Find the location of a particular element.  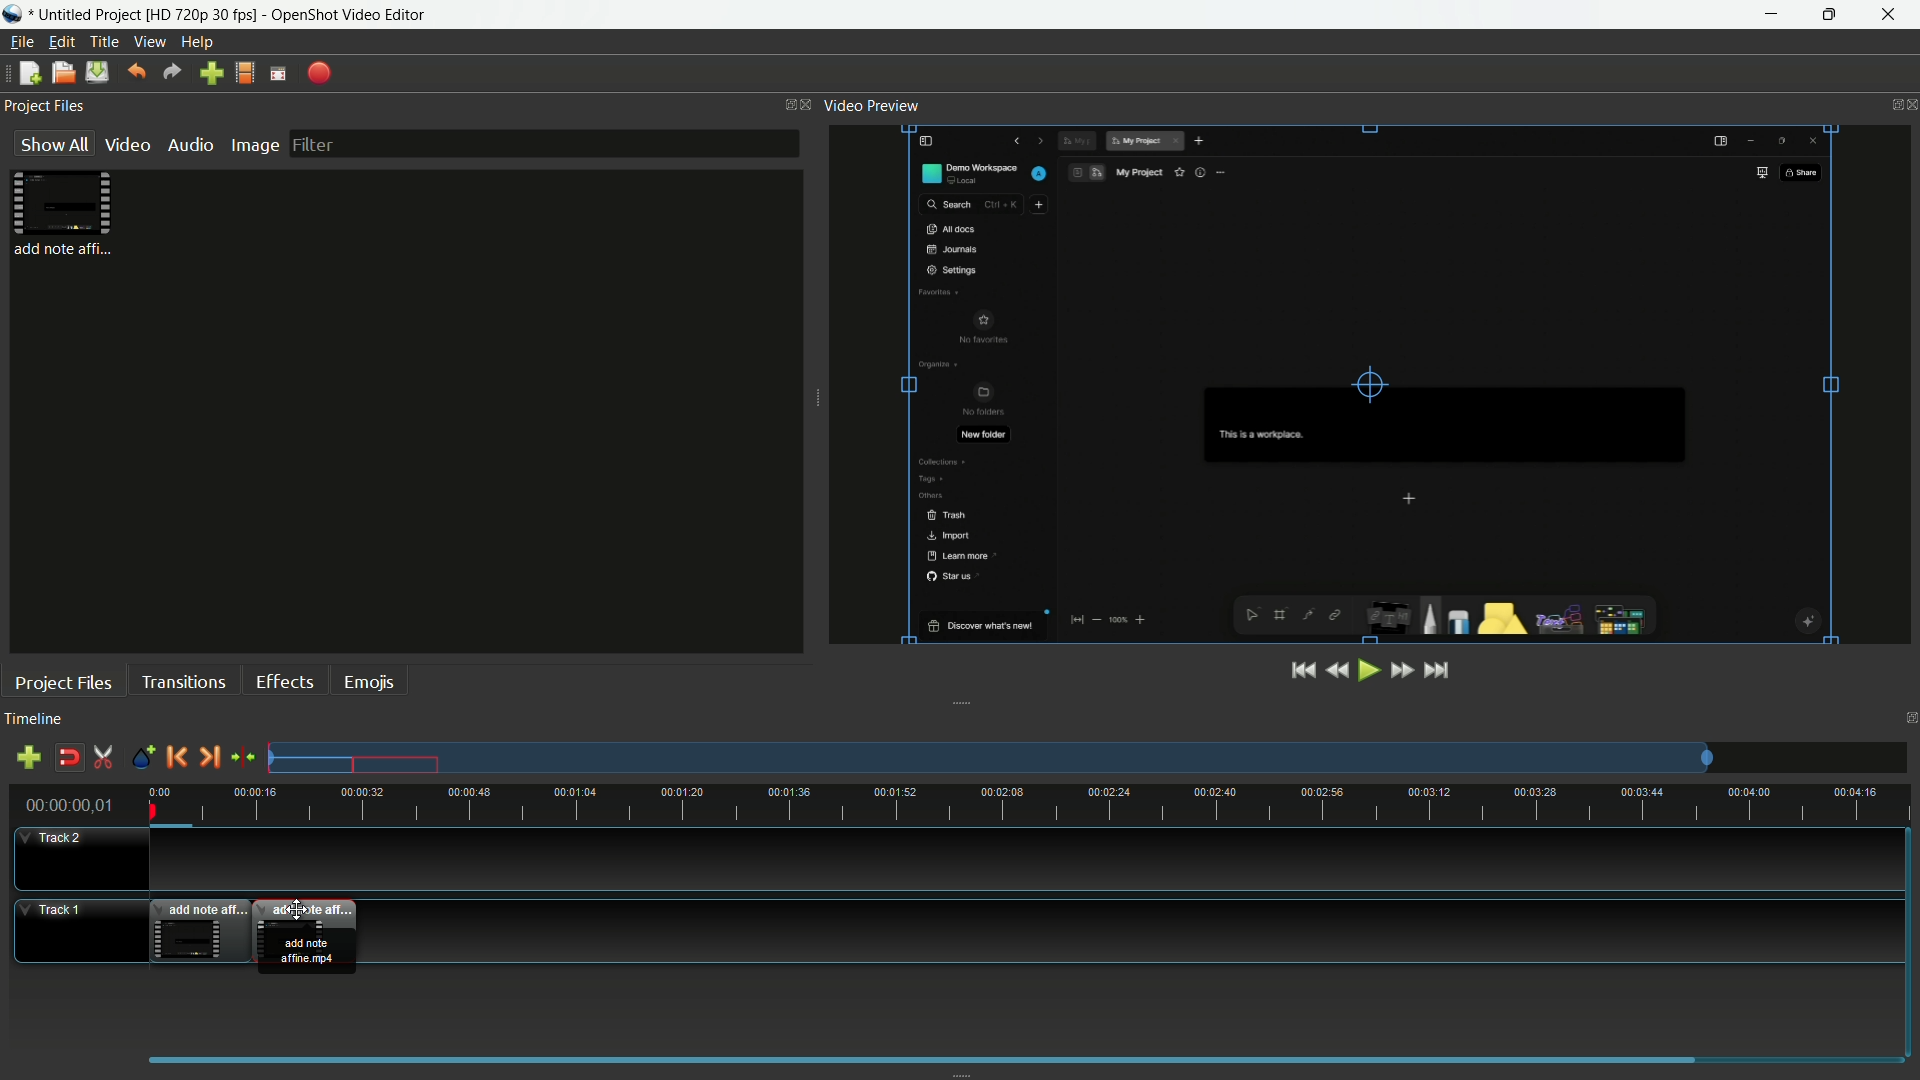

title menu is located at coordinates (104, 41).